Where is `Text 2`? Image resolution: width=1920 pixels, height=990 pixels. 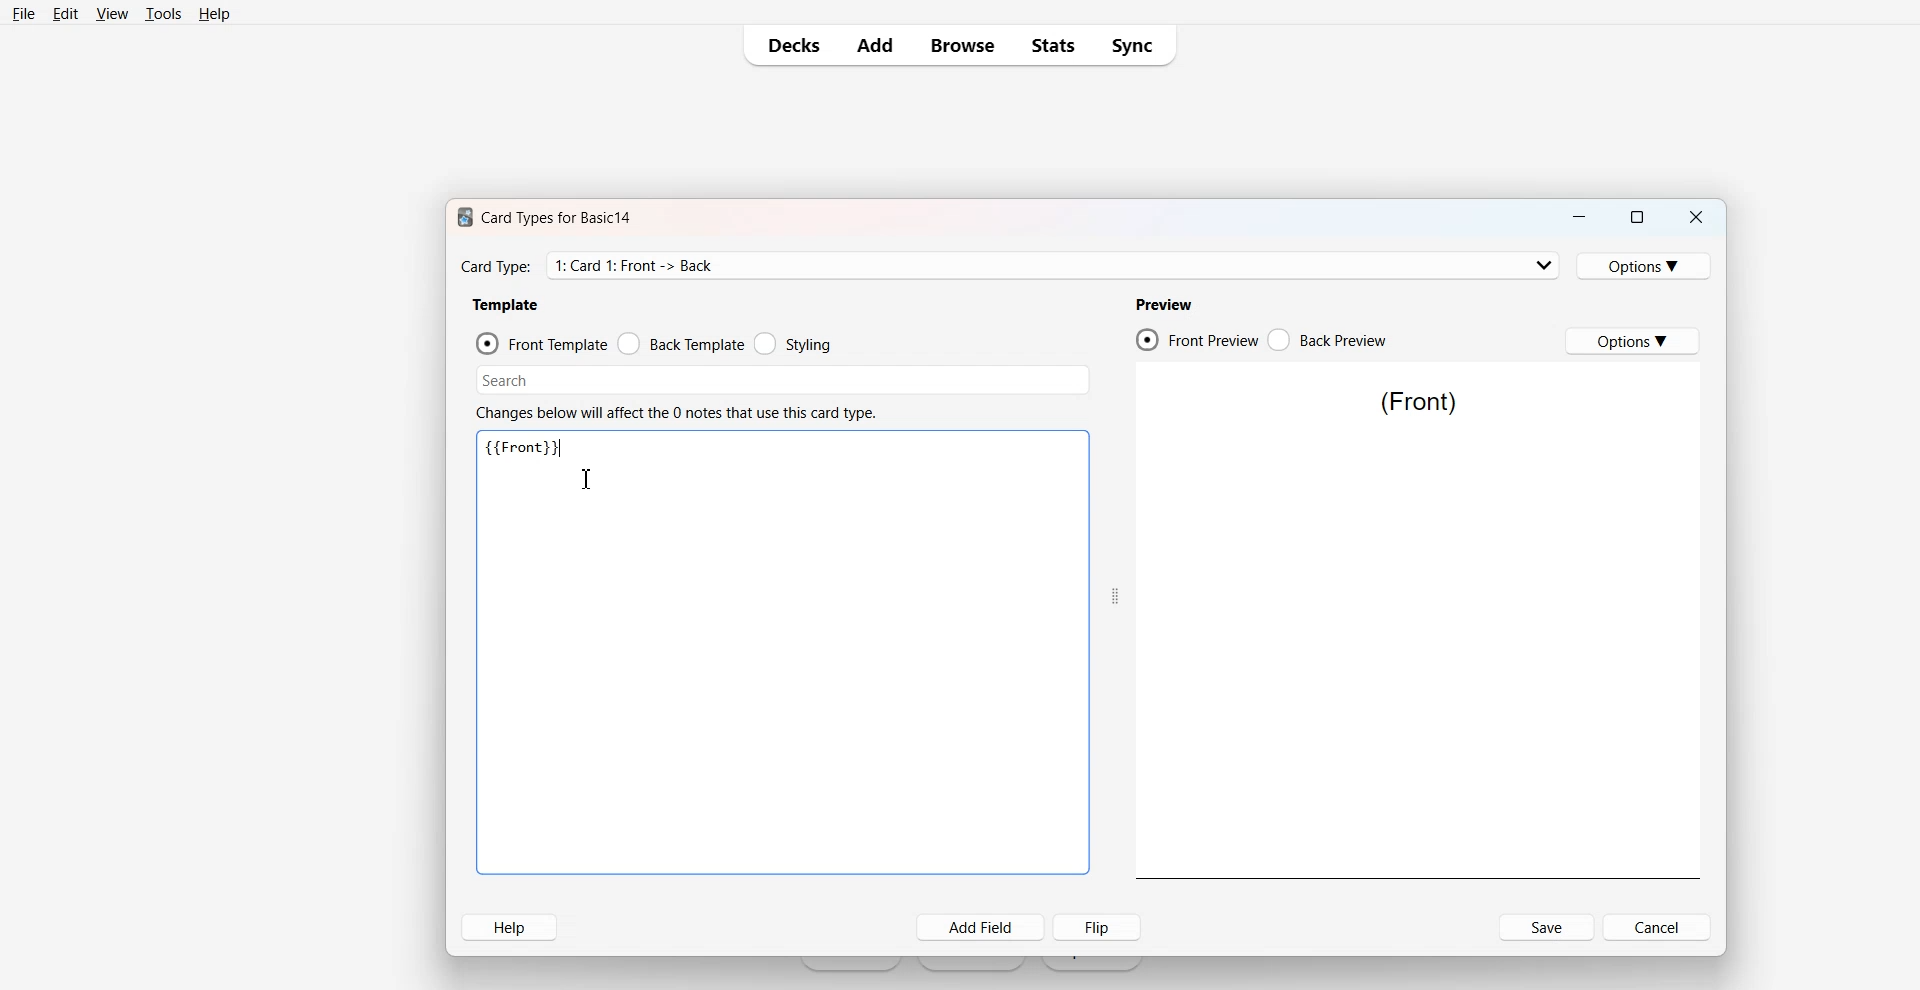 Text 2 is located at coordinates (676, 412).